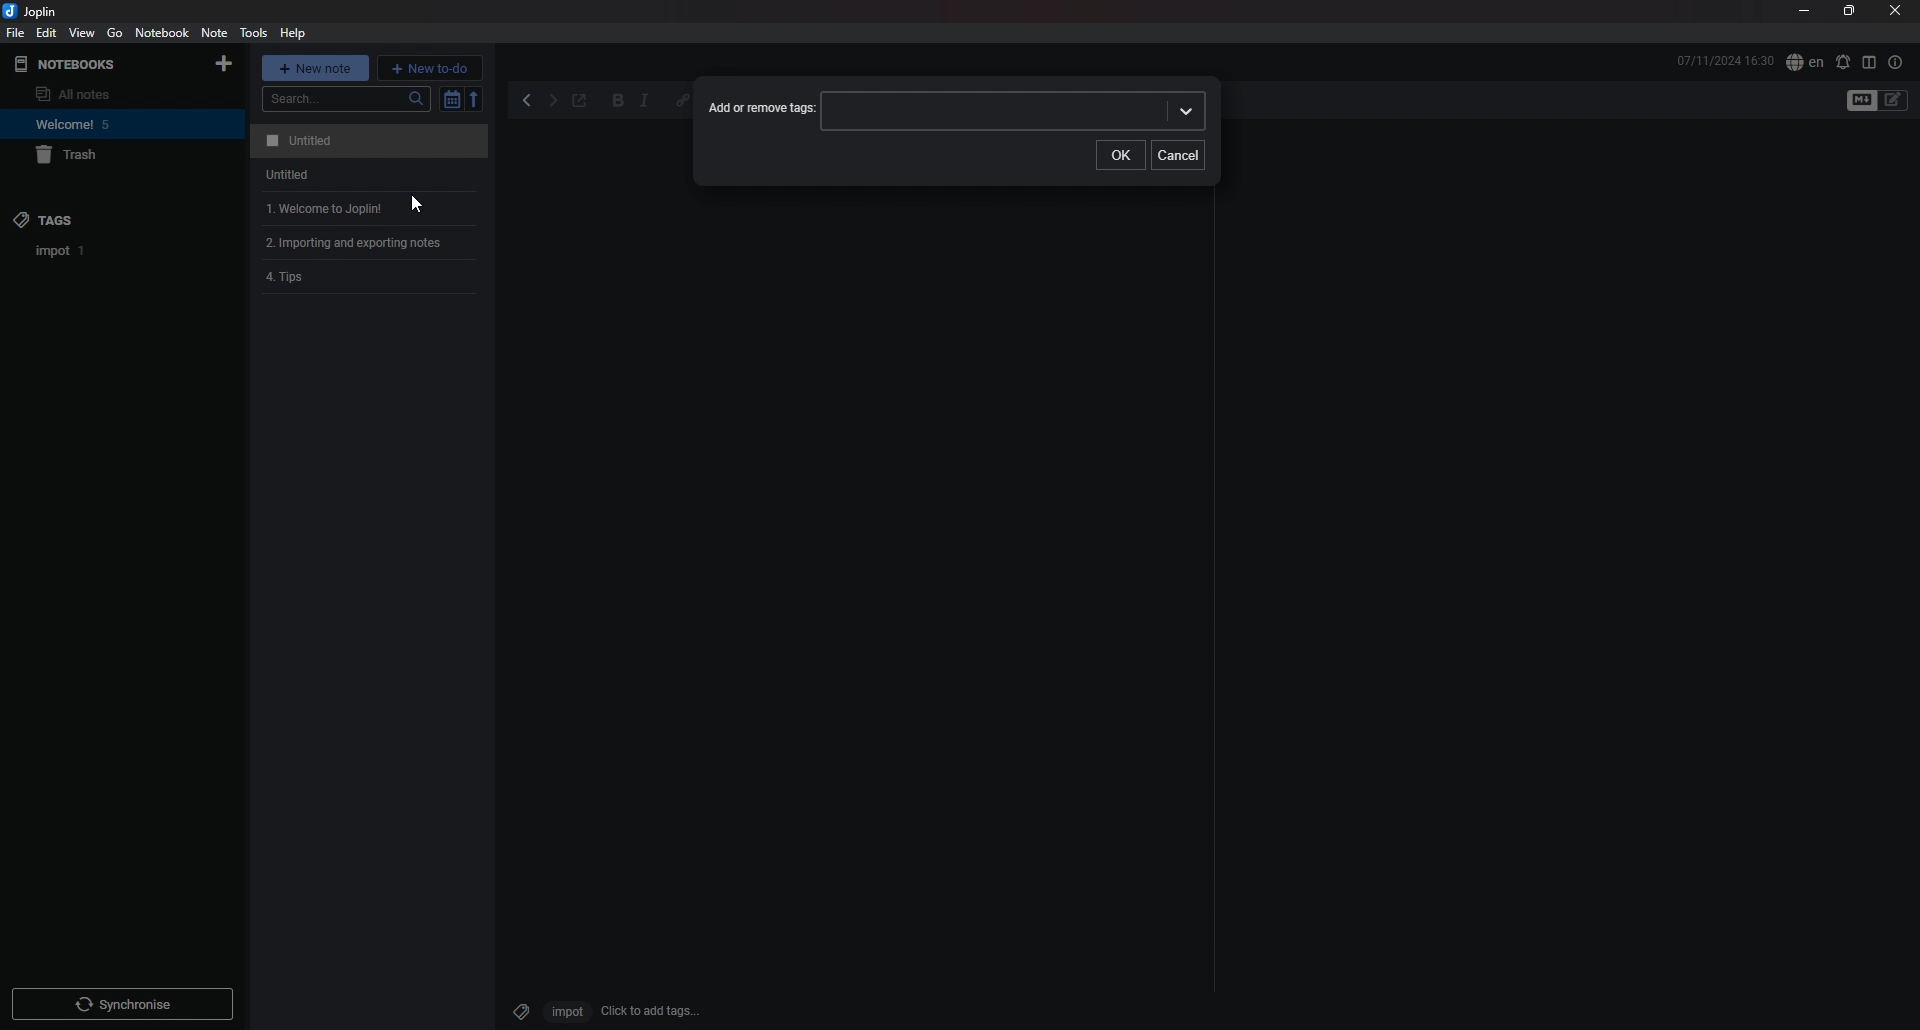 This screenshot has width=1920, height=1030. Describe the element at coordinates (97, 219) in the screenshot. I see `tags` at that location.